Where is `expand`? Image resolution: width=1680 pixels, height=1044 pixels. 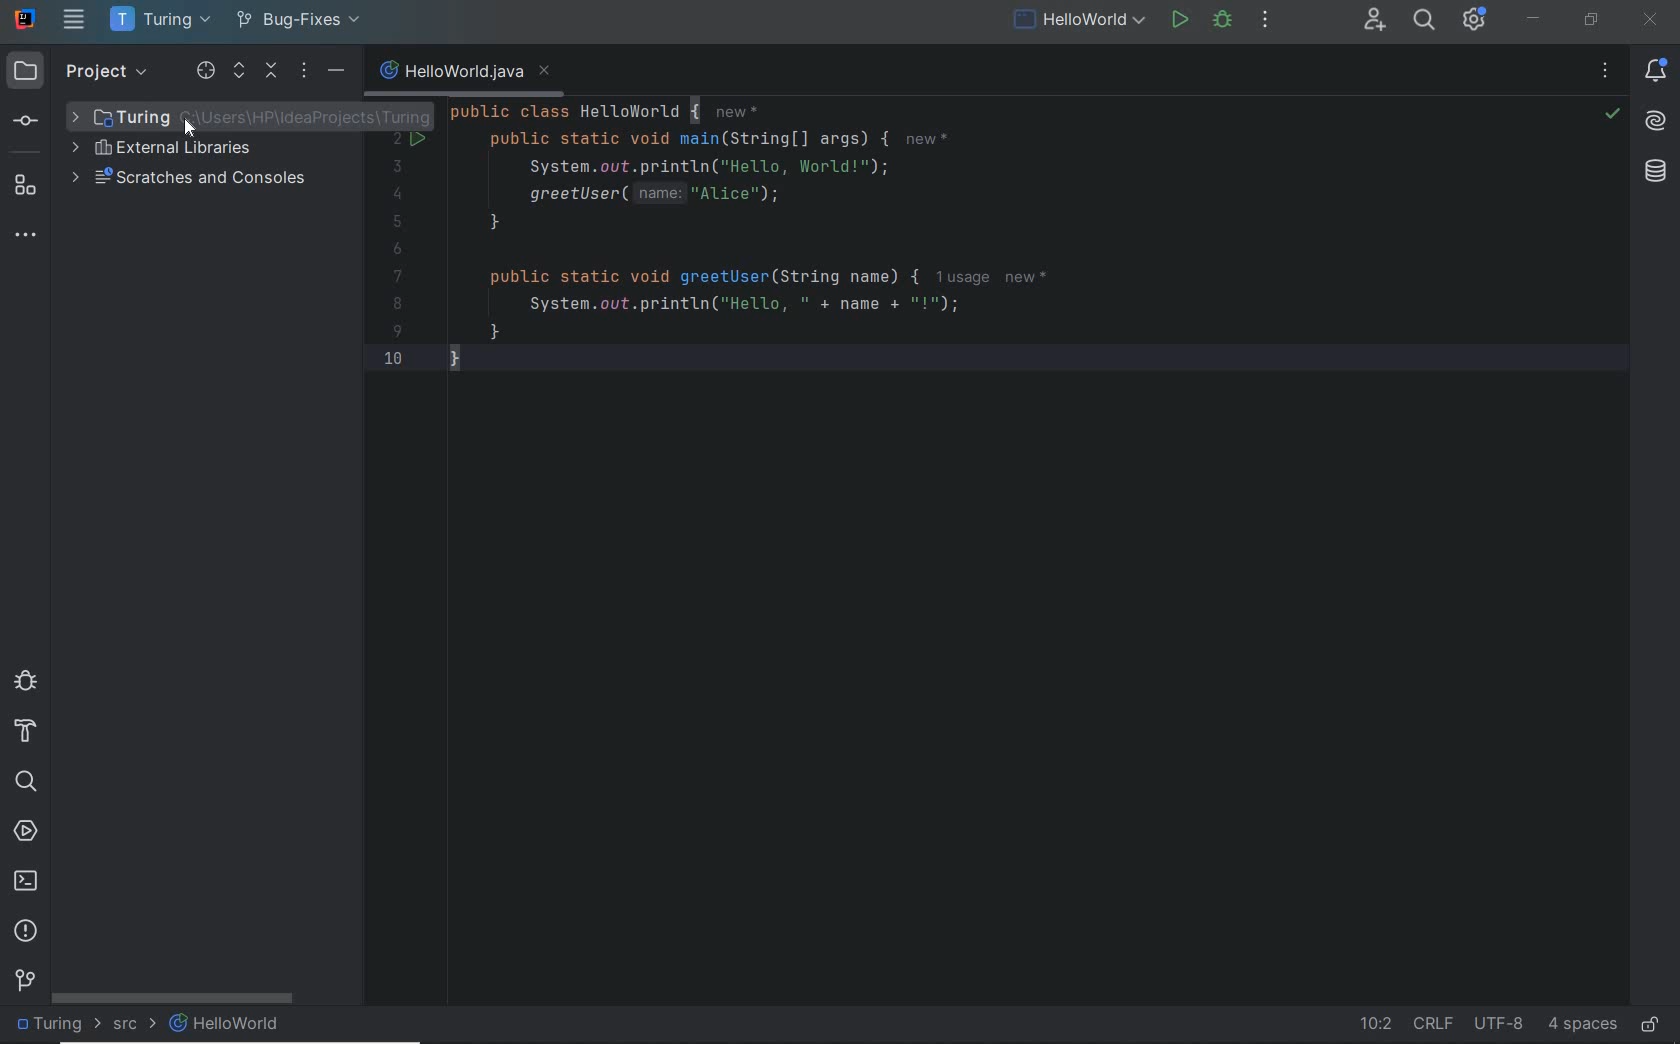
expand is located at coordinates (240, 72).